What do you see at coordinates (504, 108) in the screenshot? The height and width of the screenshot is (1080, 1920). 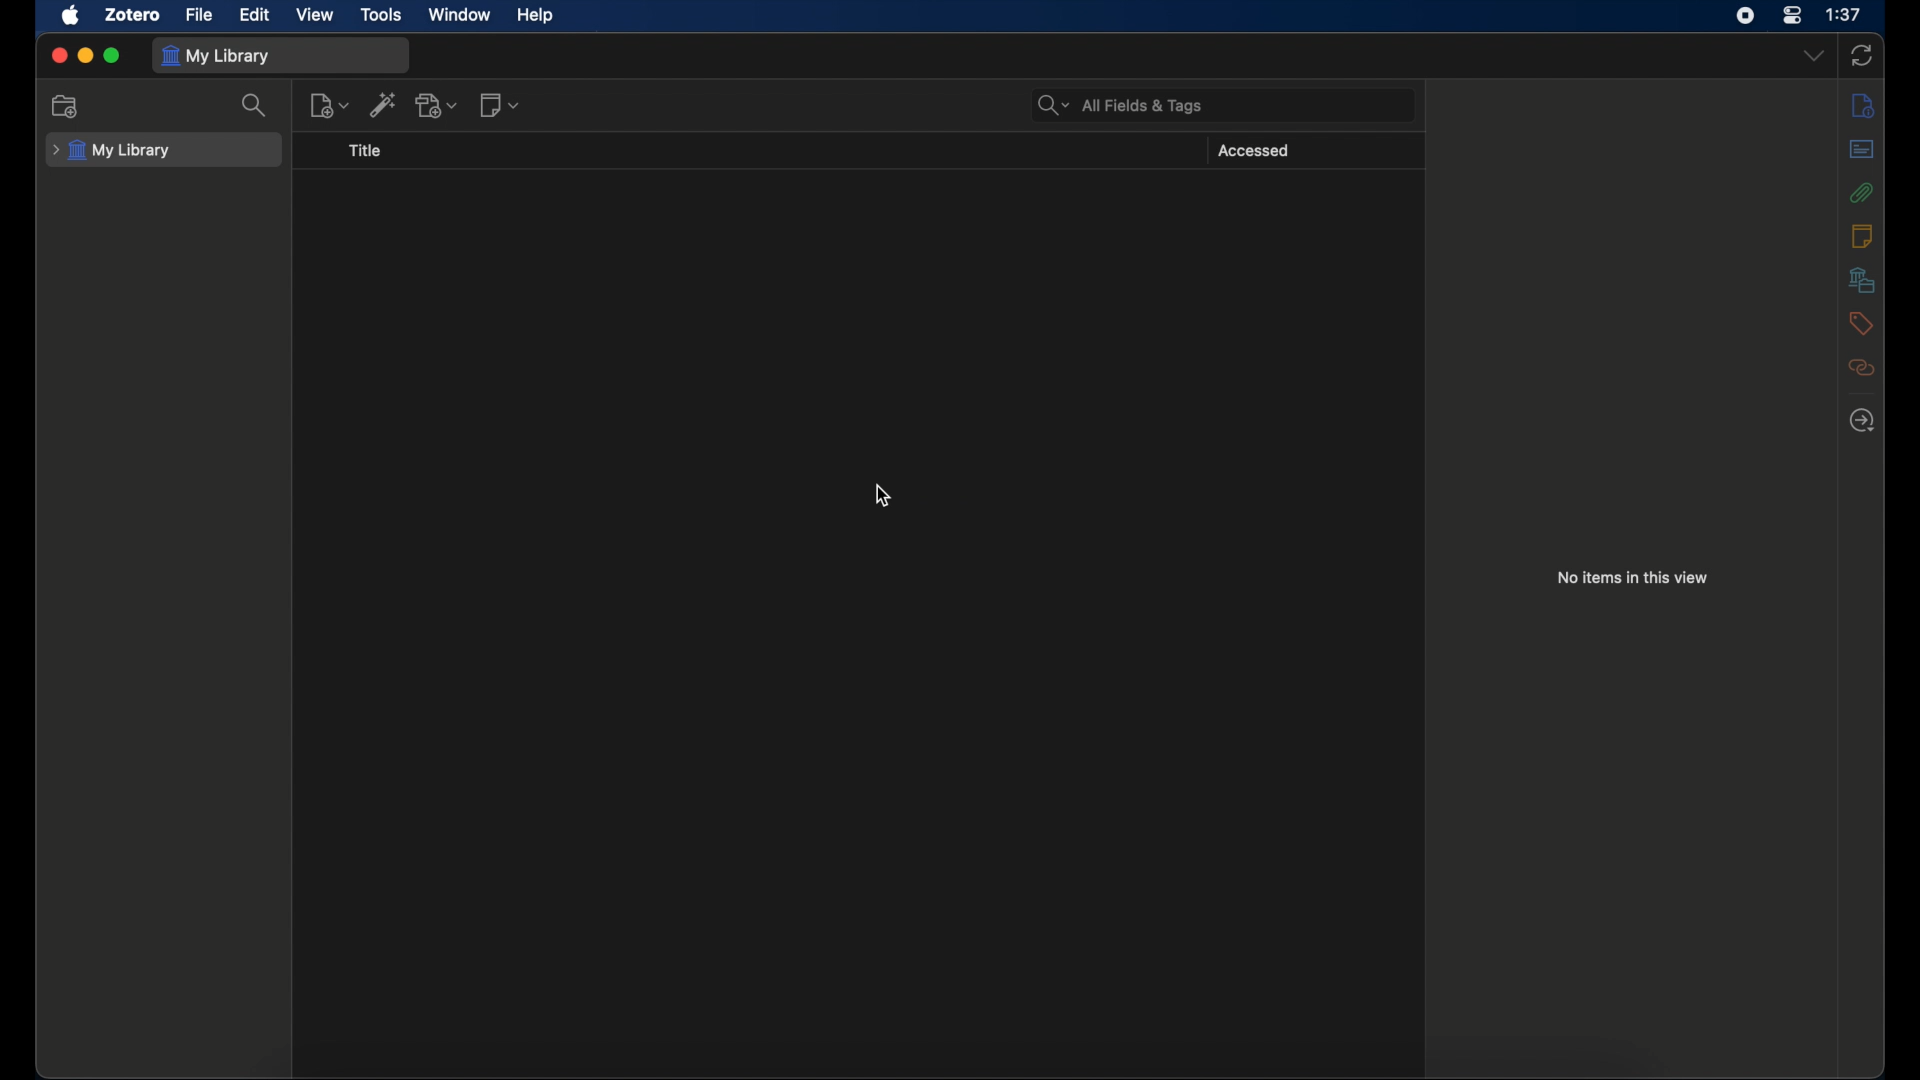 I see `new notes` at bounding box center [504, 108].